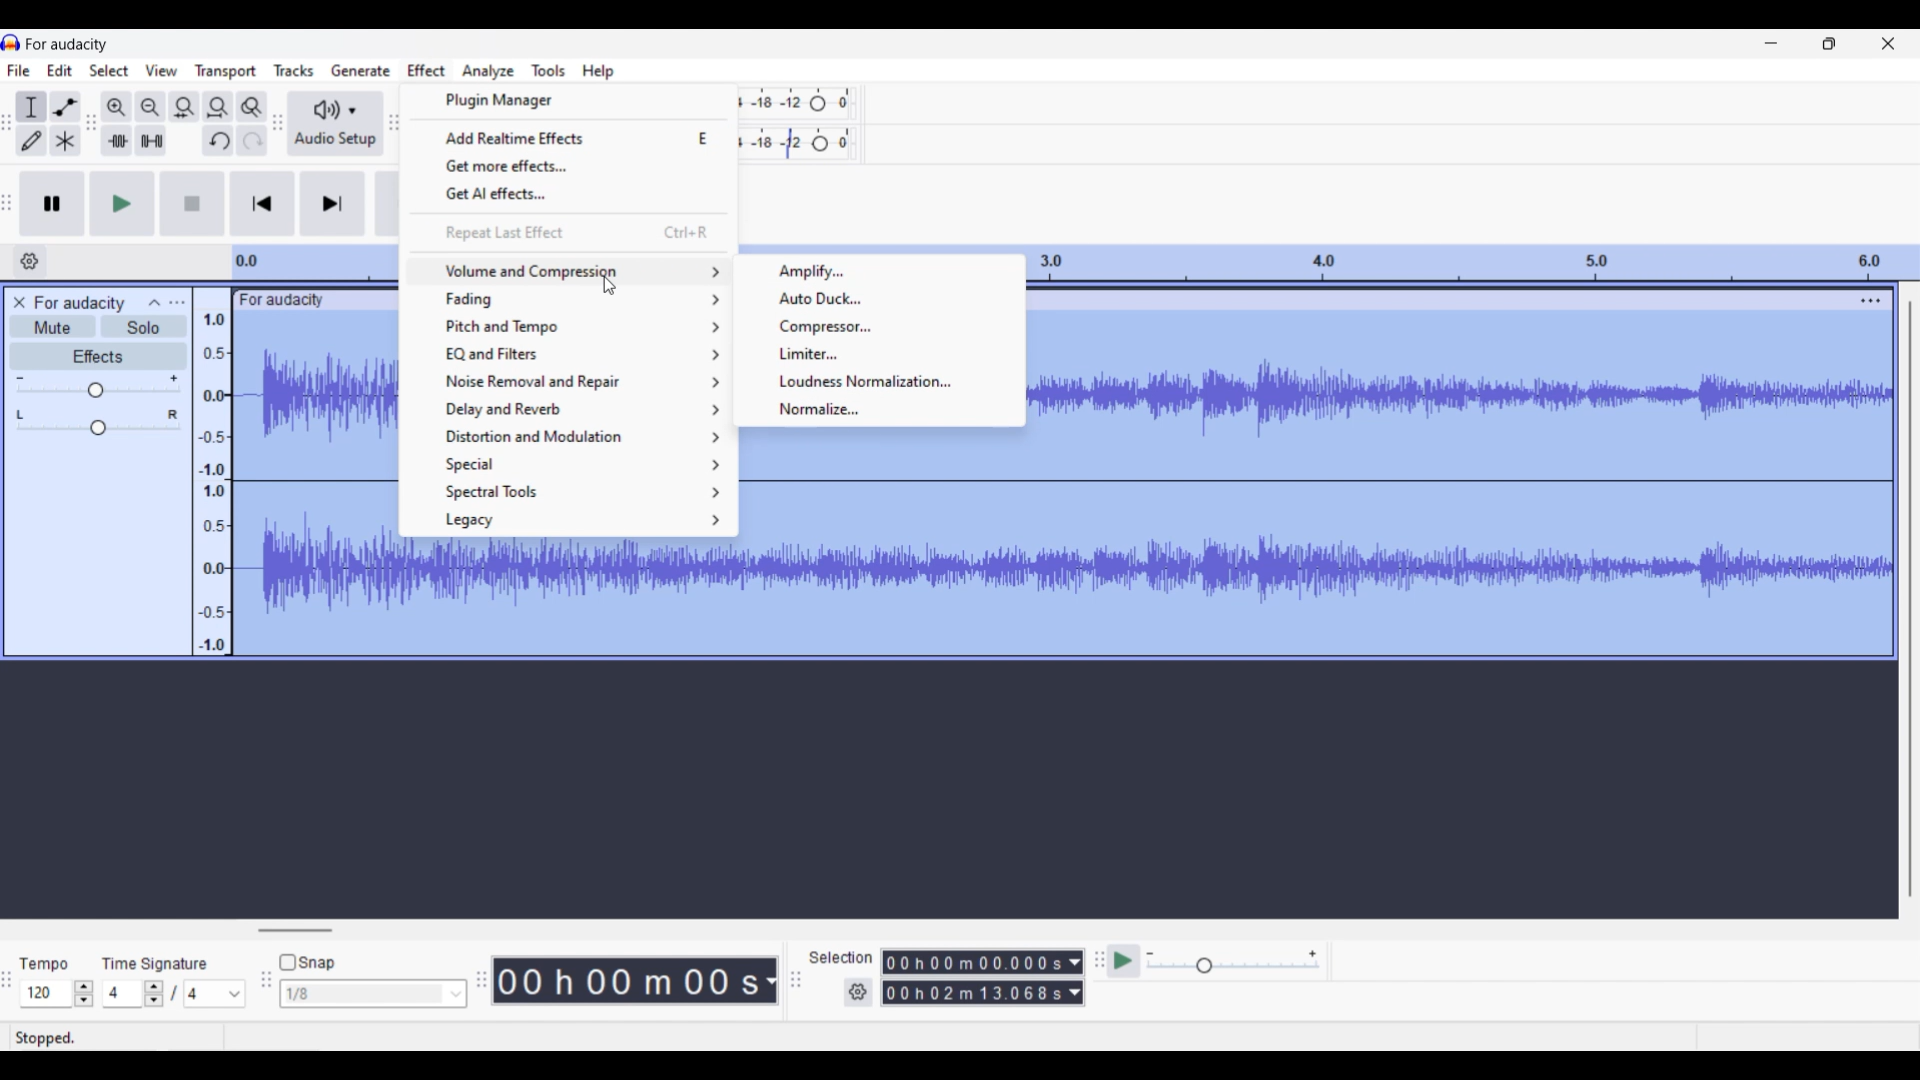 The image size is (1920, 1080). What do you see at coordinates (212, 483) in the screenshot?
I see `Scale to measure sound intensity` at bounding box center [212, 483].